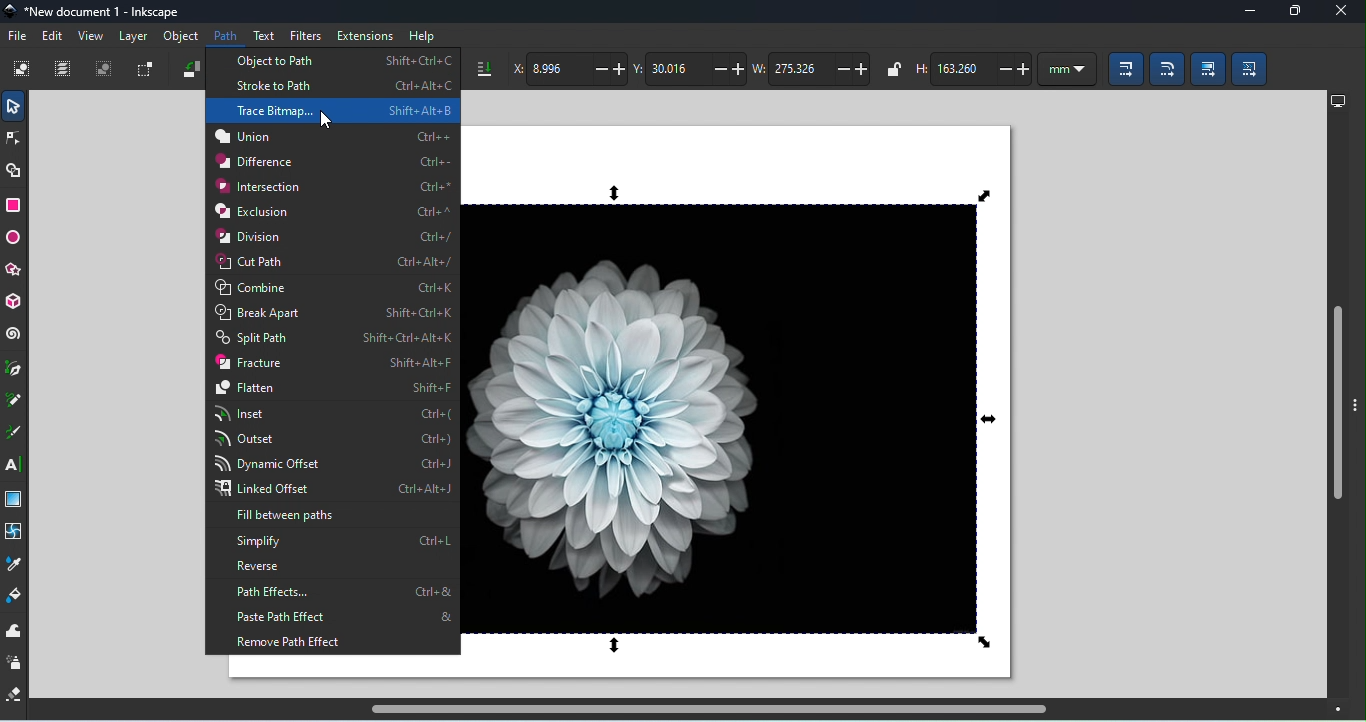 This screenshot has height=722, width=1366. What do you see at coordinates (15, 596) in the screenshot?
I see `paint bucket tool` at bounding box center [15, 596].